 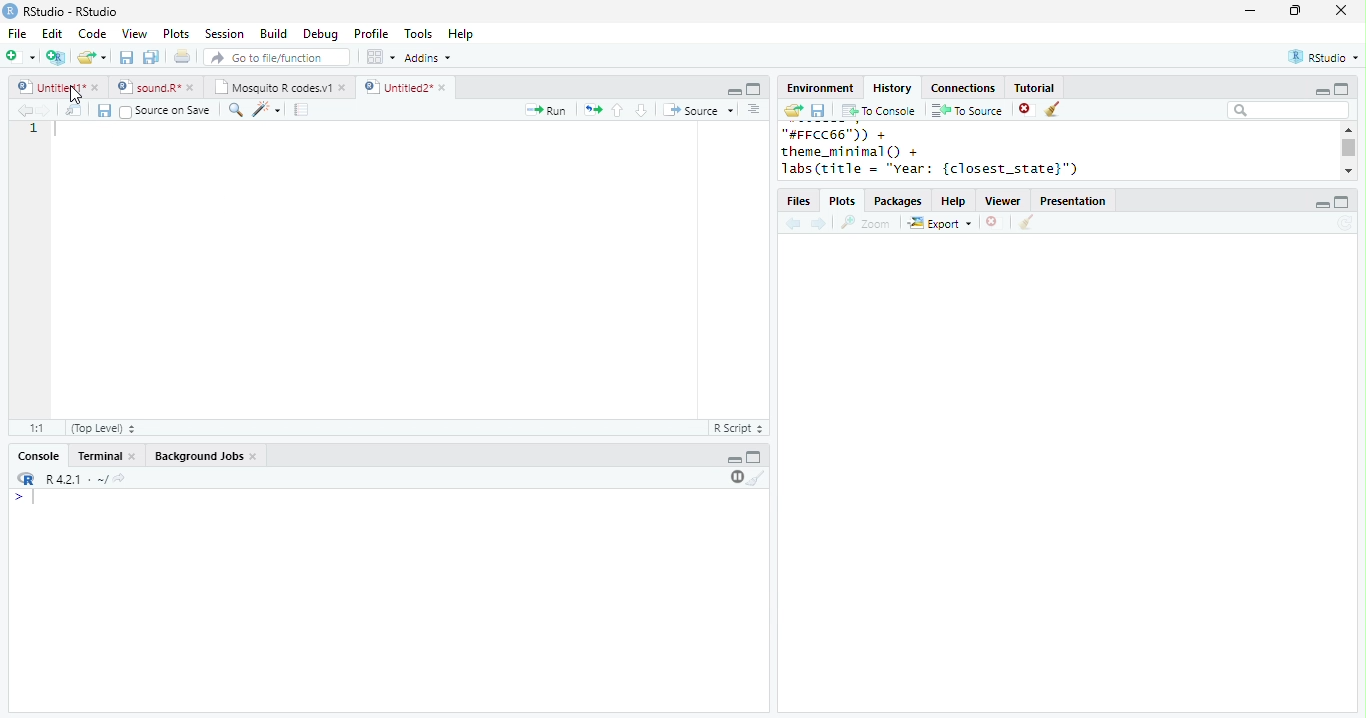 What do you see at coordinates (92, 33) in the screenshot?
I see `Code` at bounding box center [92, 33].